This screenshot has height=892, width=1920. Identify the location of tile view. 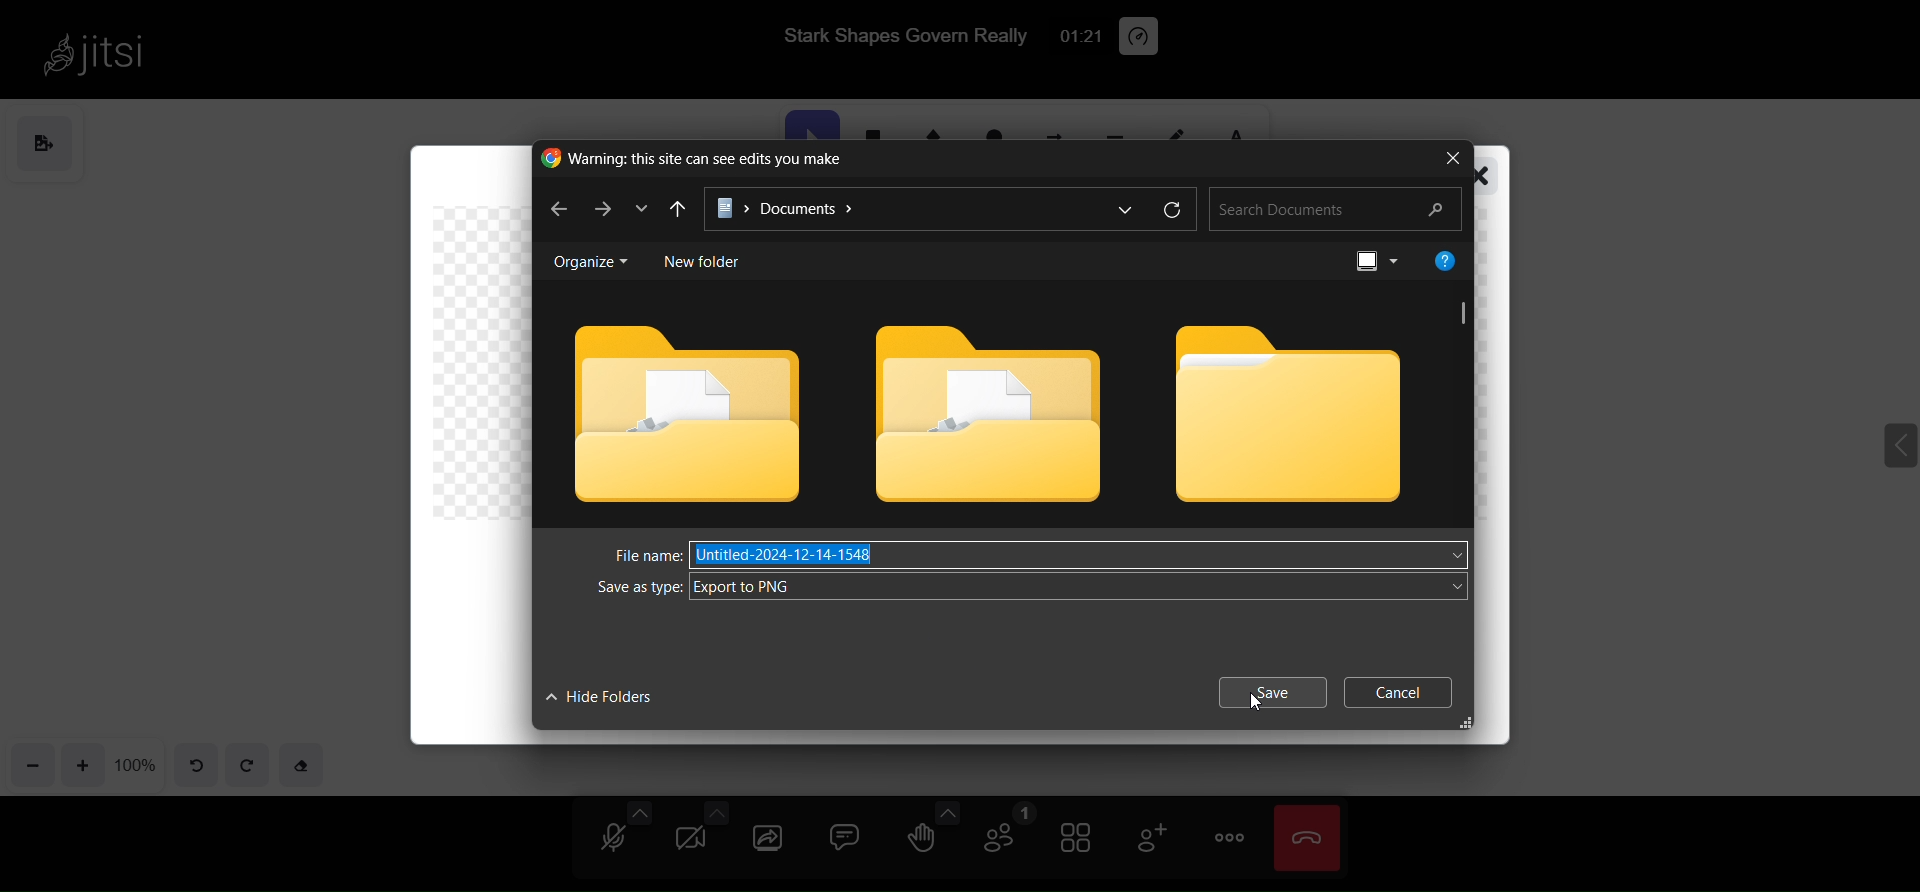
(1076, 840).